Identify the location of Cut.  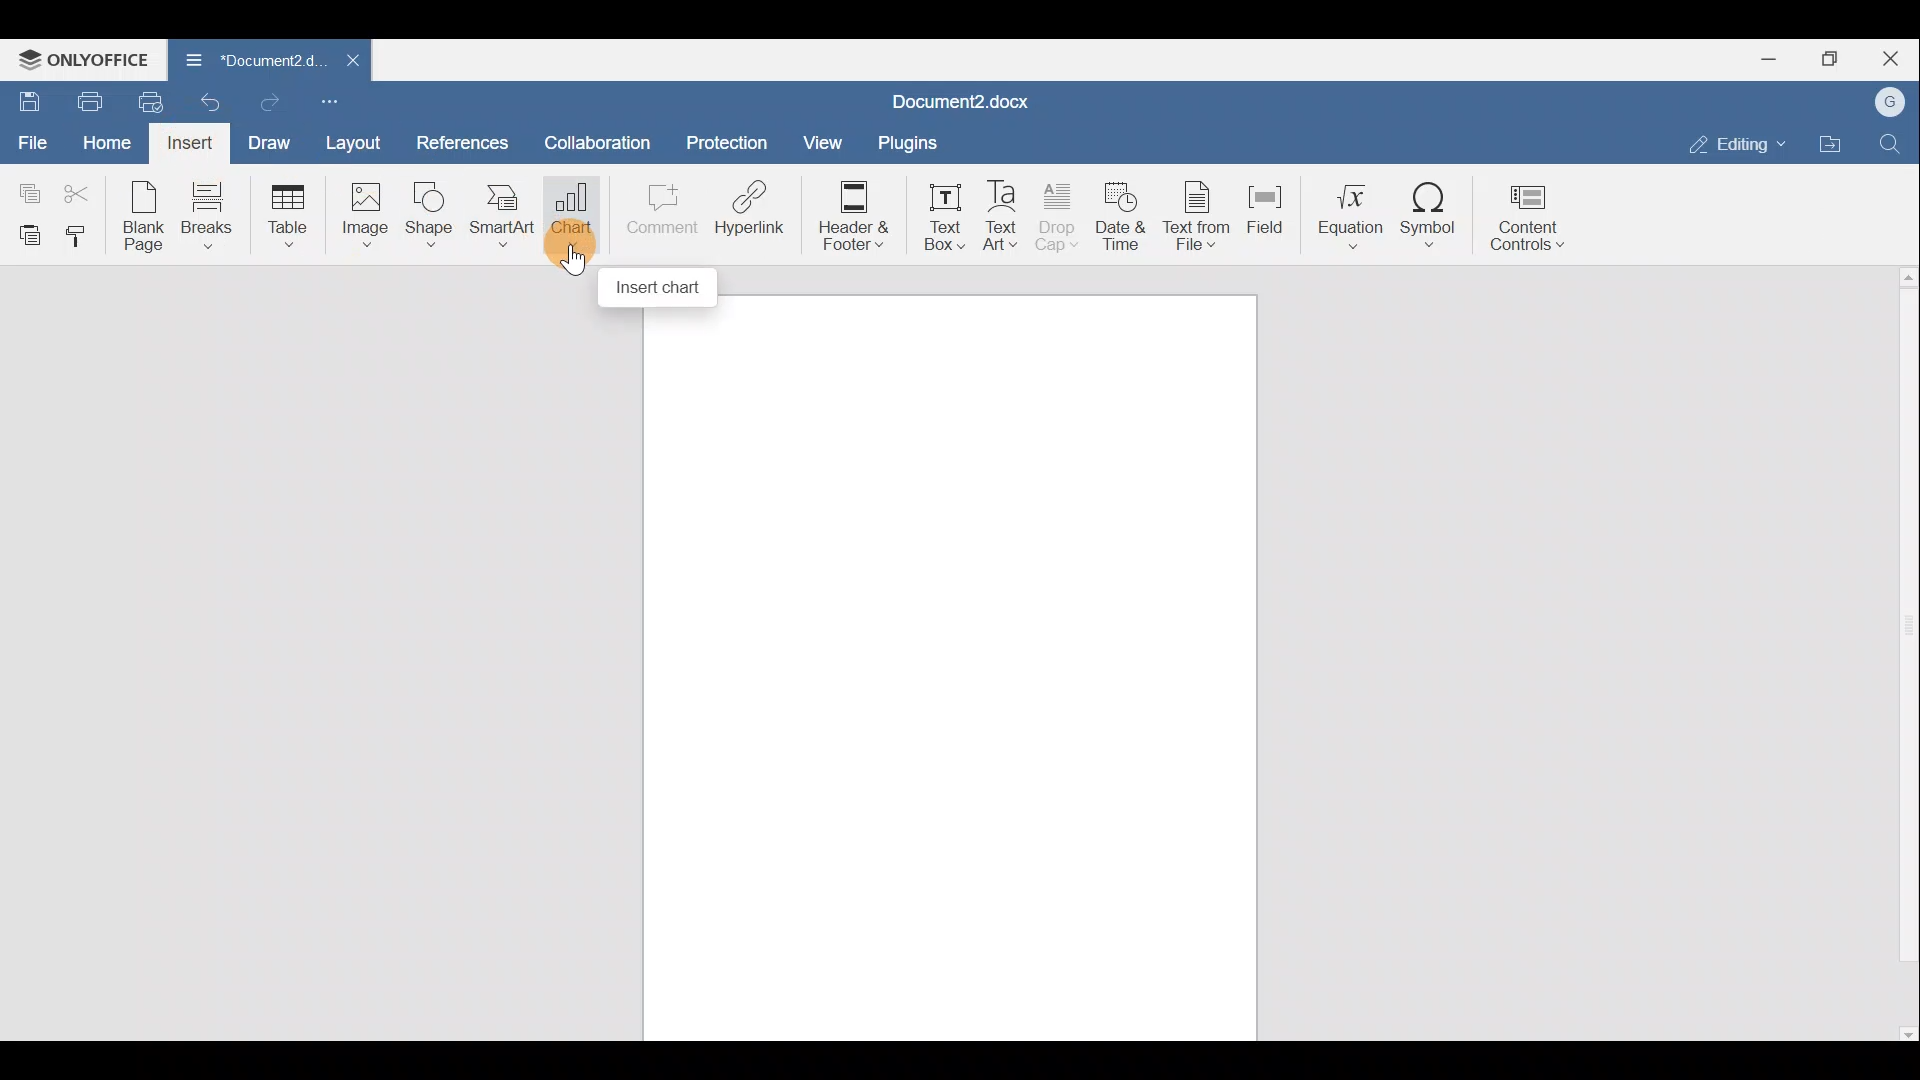
(78, 192).